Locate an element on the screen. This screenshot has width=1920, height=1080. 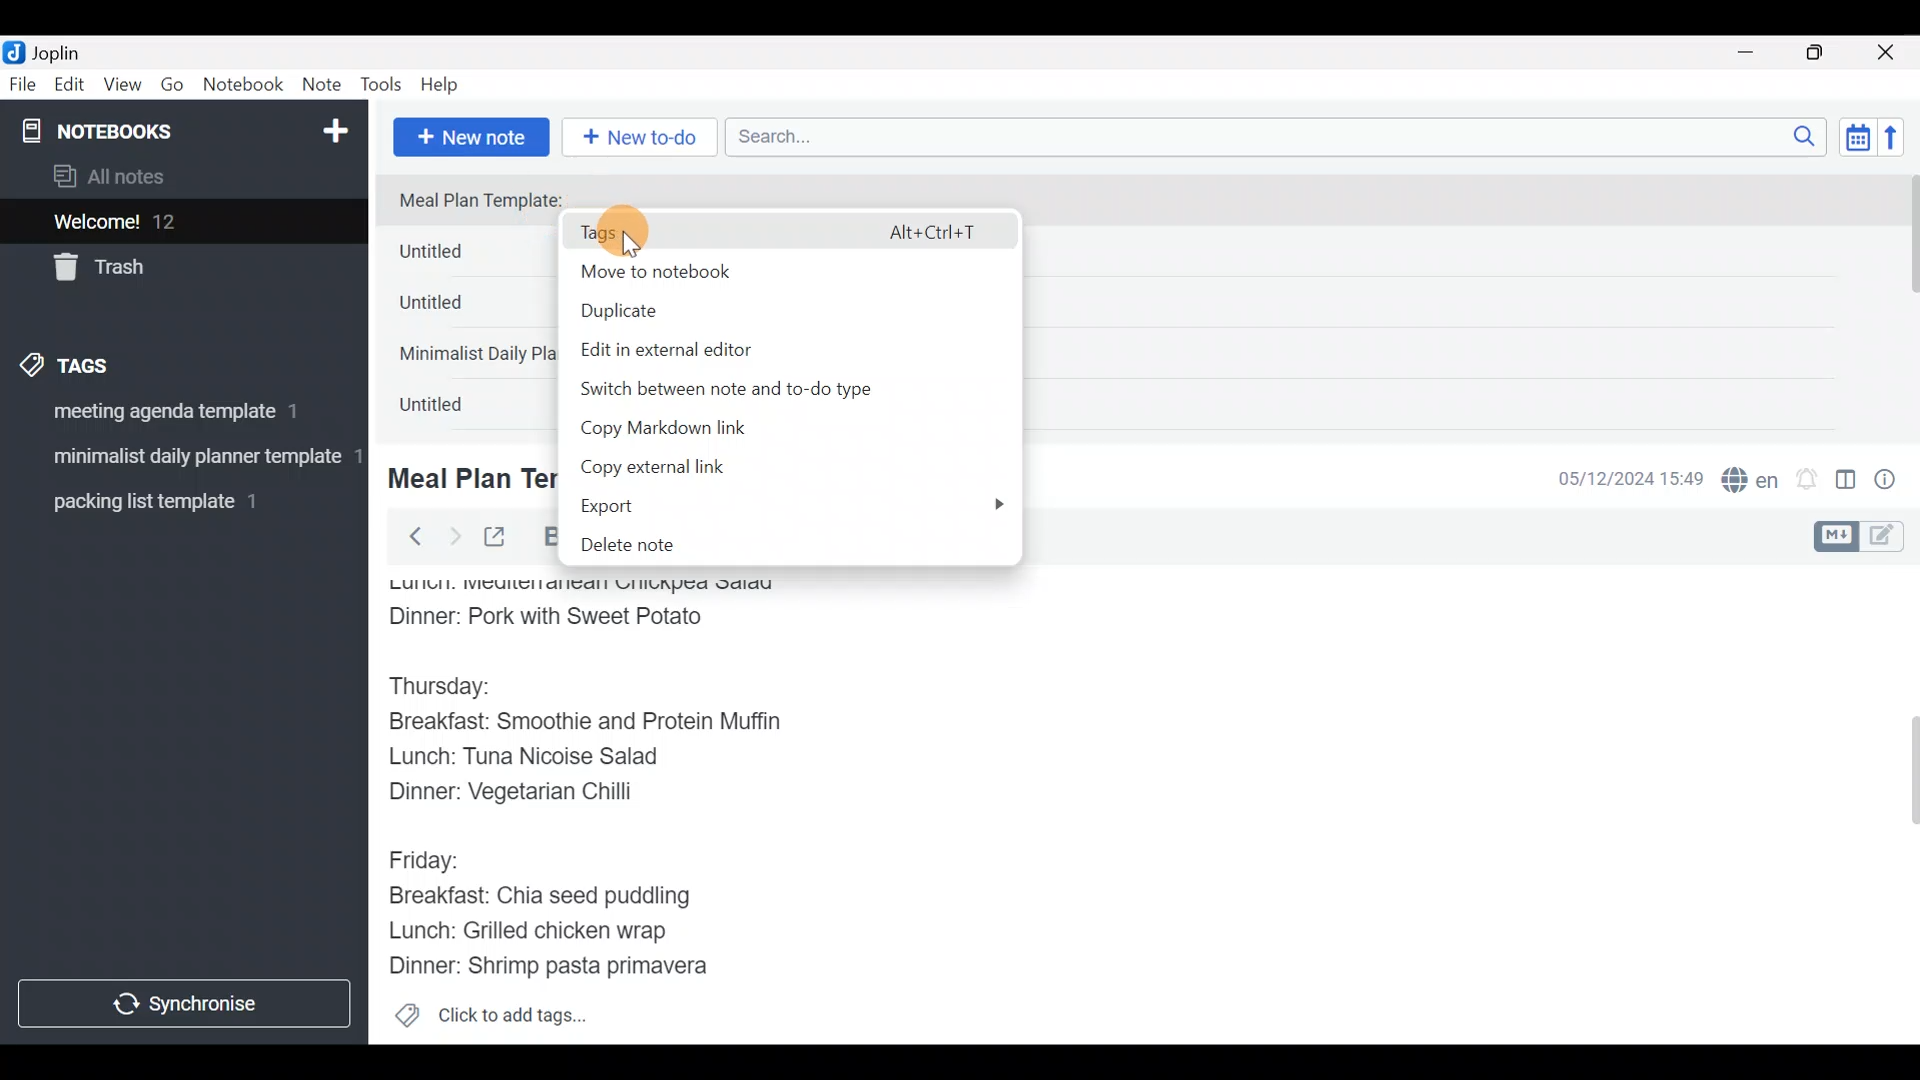
Lunch: Grilled chicken wrap is located at coordinates (526, 930).